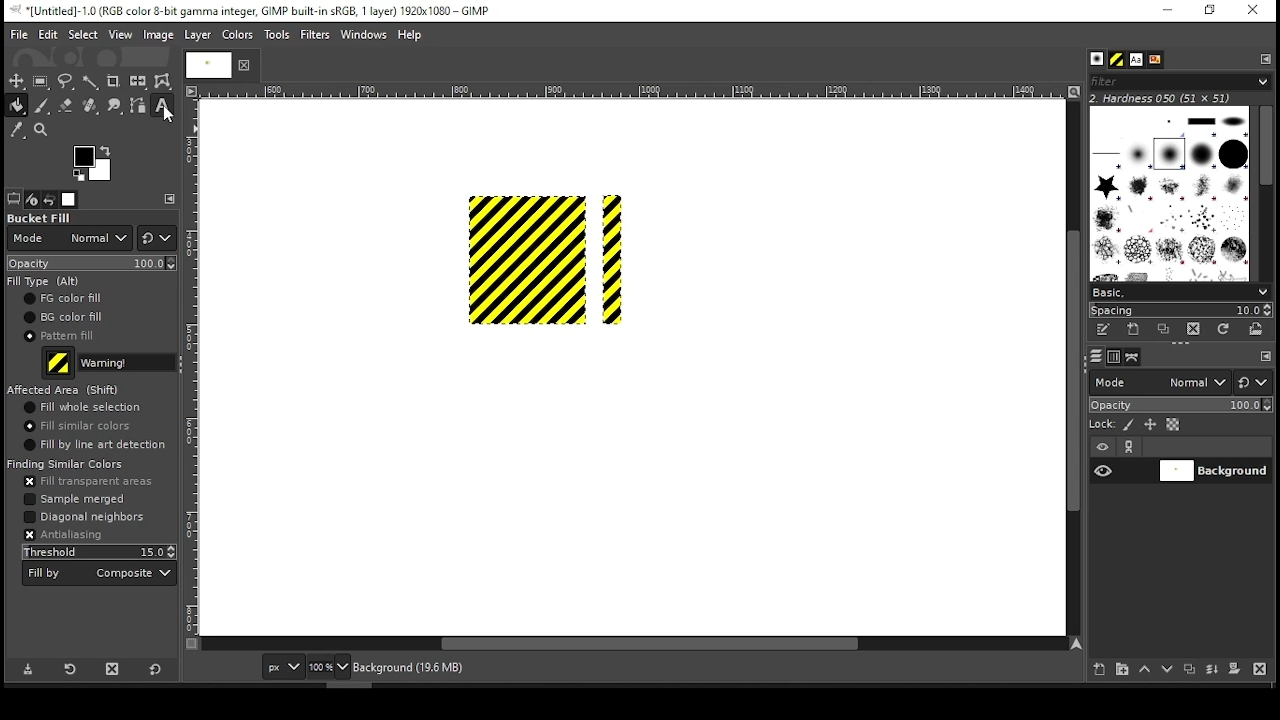 This screenshot has height=720, width=1280. What do you see at coordinates (318, 35) in the screenshot?
I see `filters` at bounding box center [318, 35].